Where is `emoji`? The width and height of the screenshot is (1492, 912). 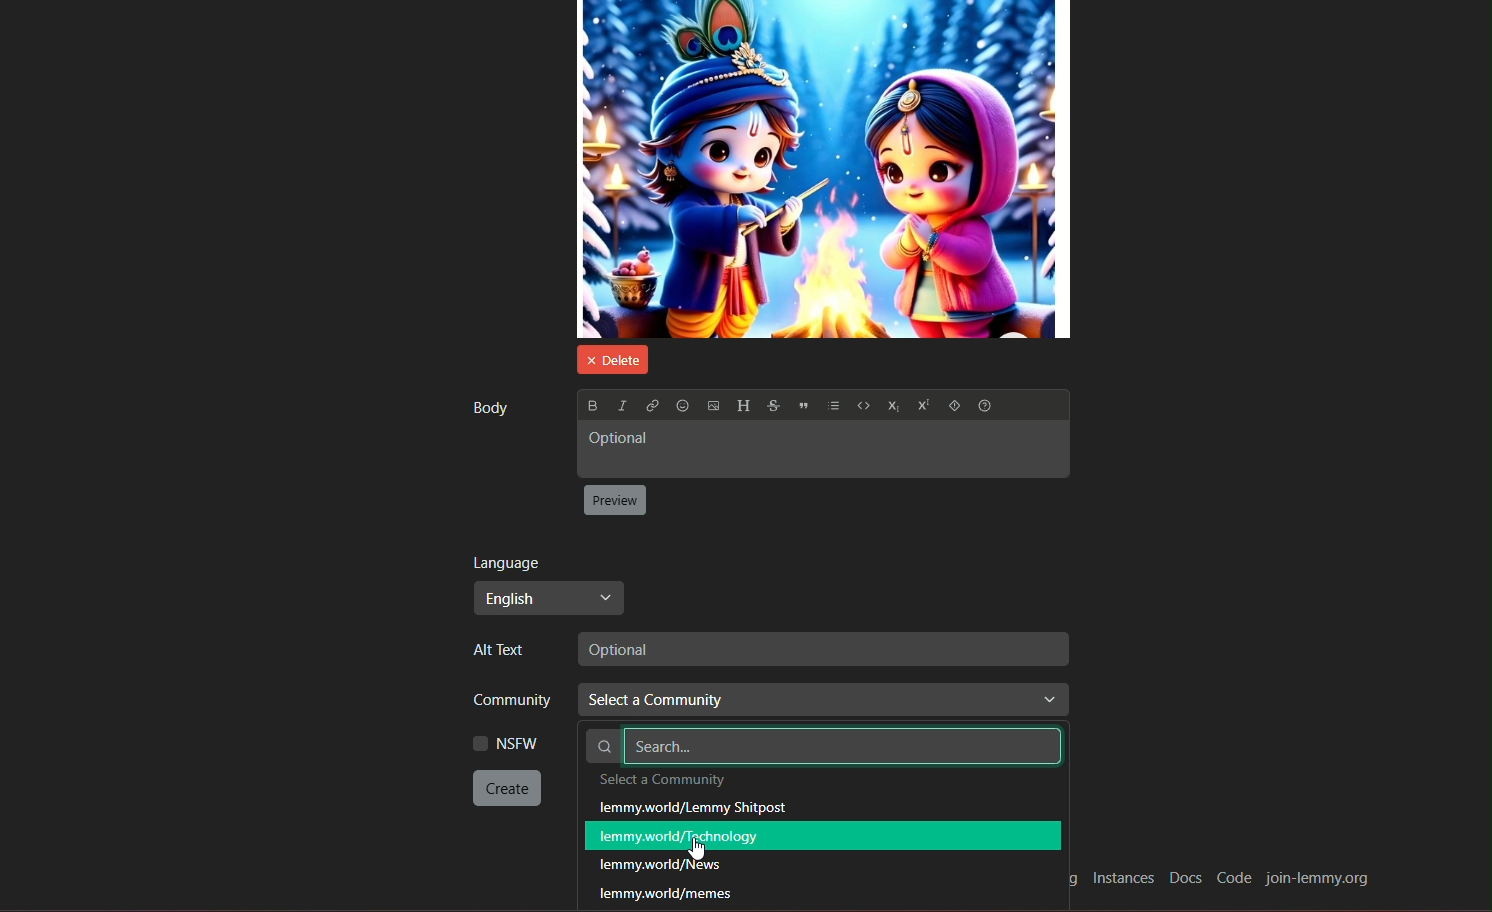
emoji is located at coordinates (682, 406).